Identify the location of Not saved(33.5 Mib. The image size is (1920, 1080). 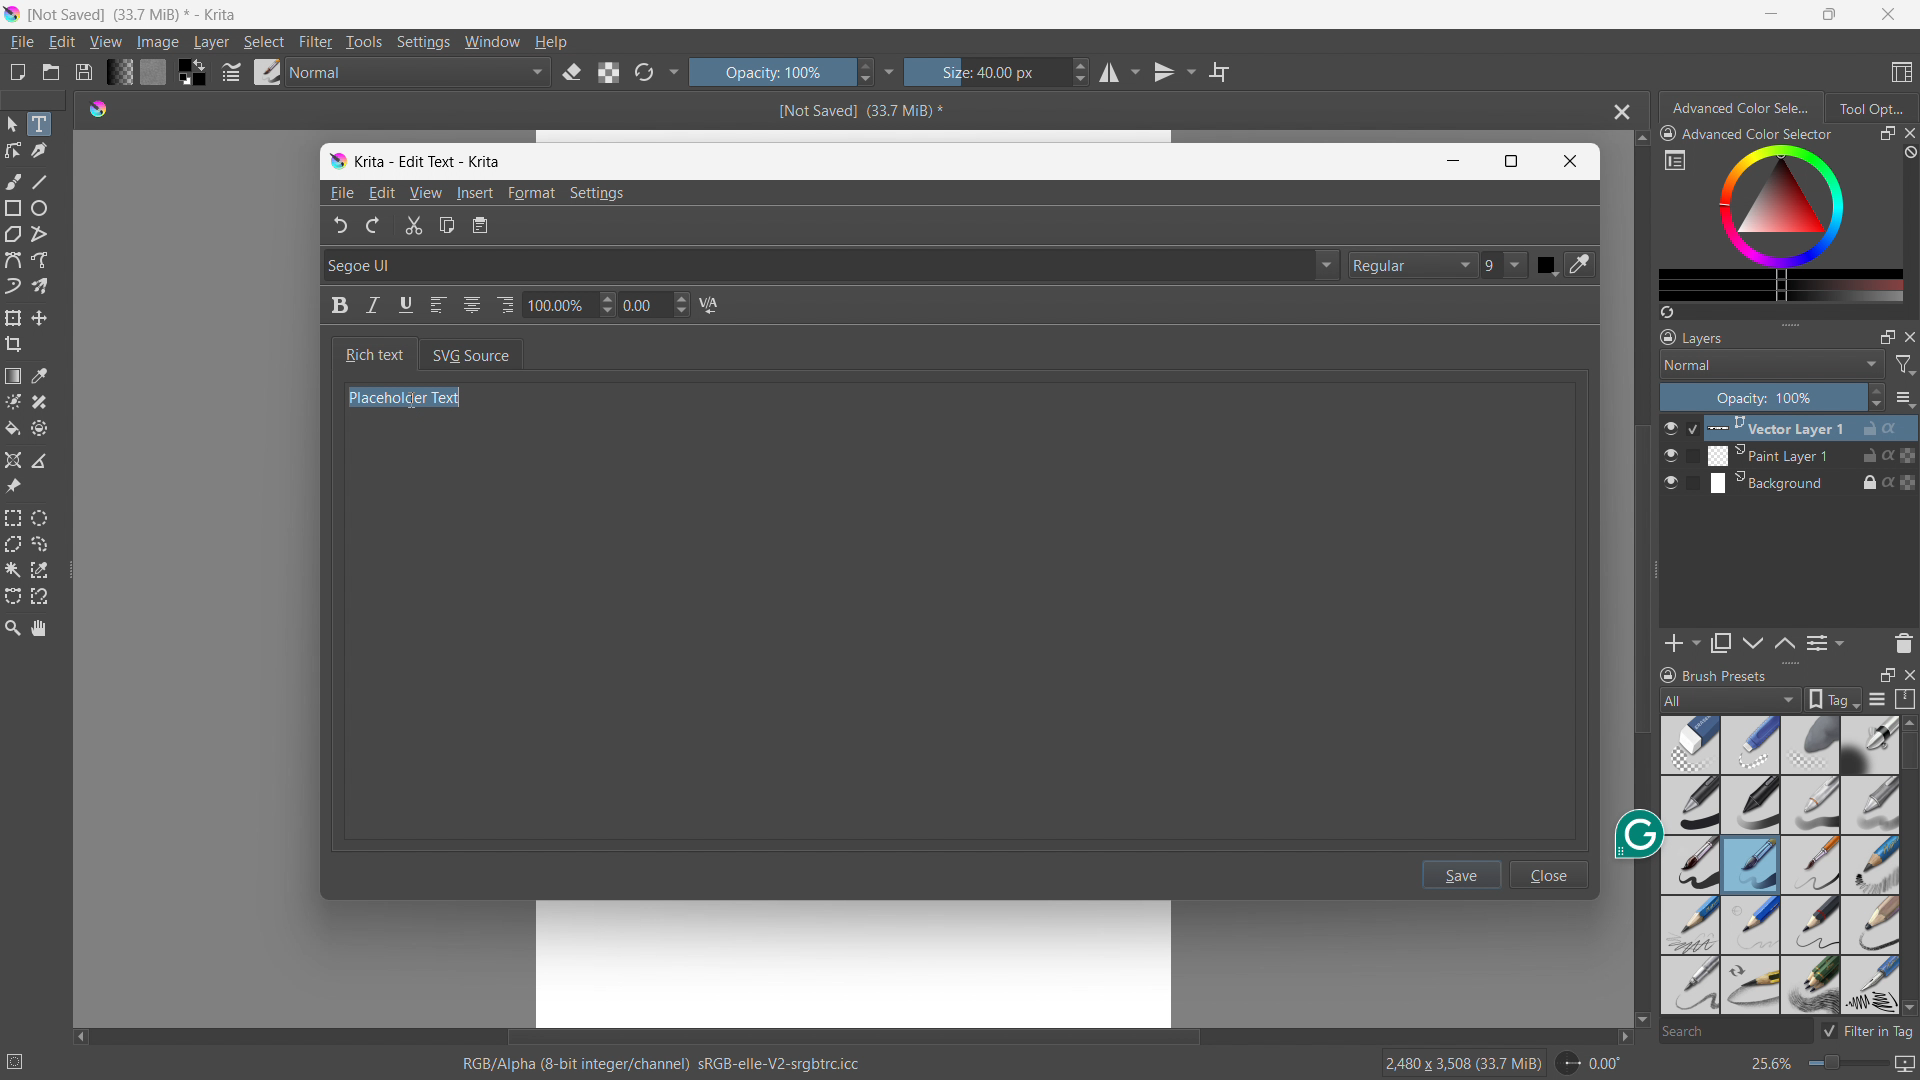
(854, 109).